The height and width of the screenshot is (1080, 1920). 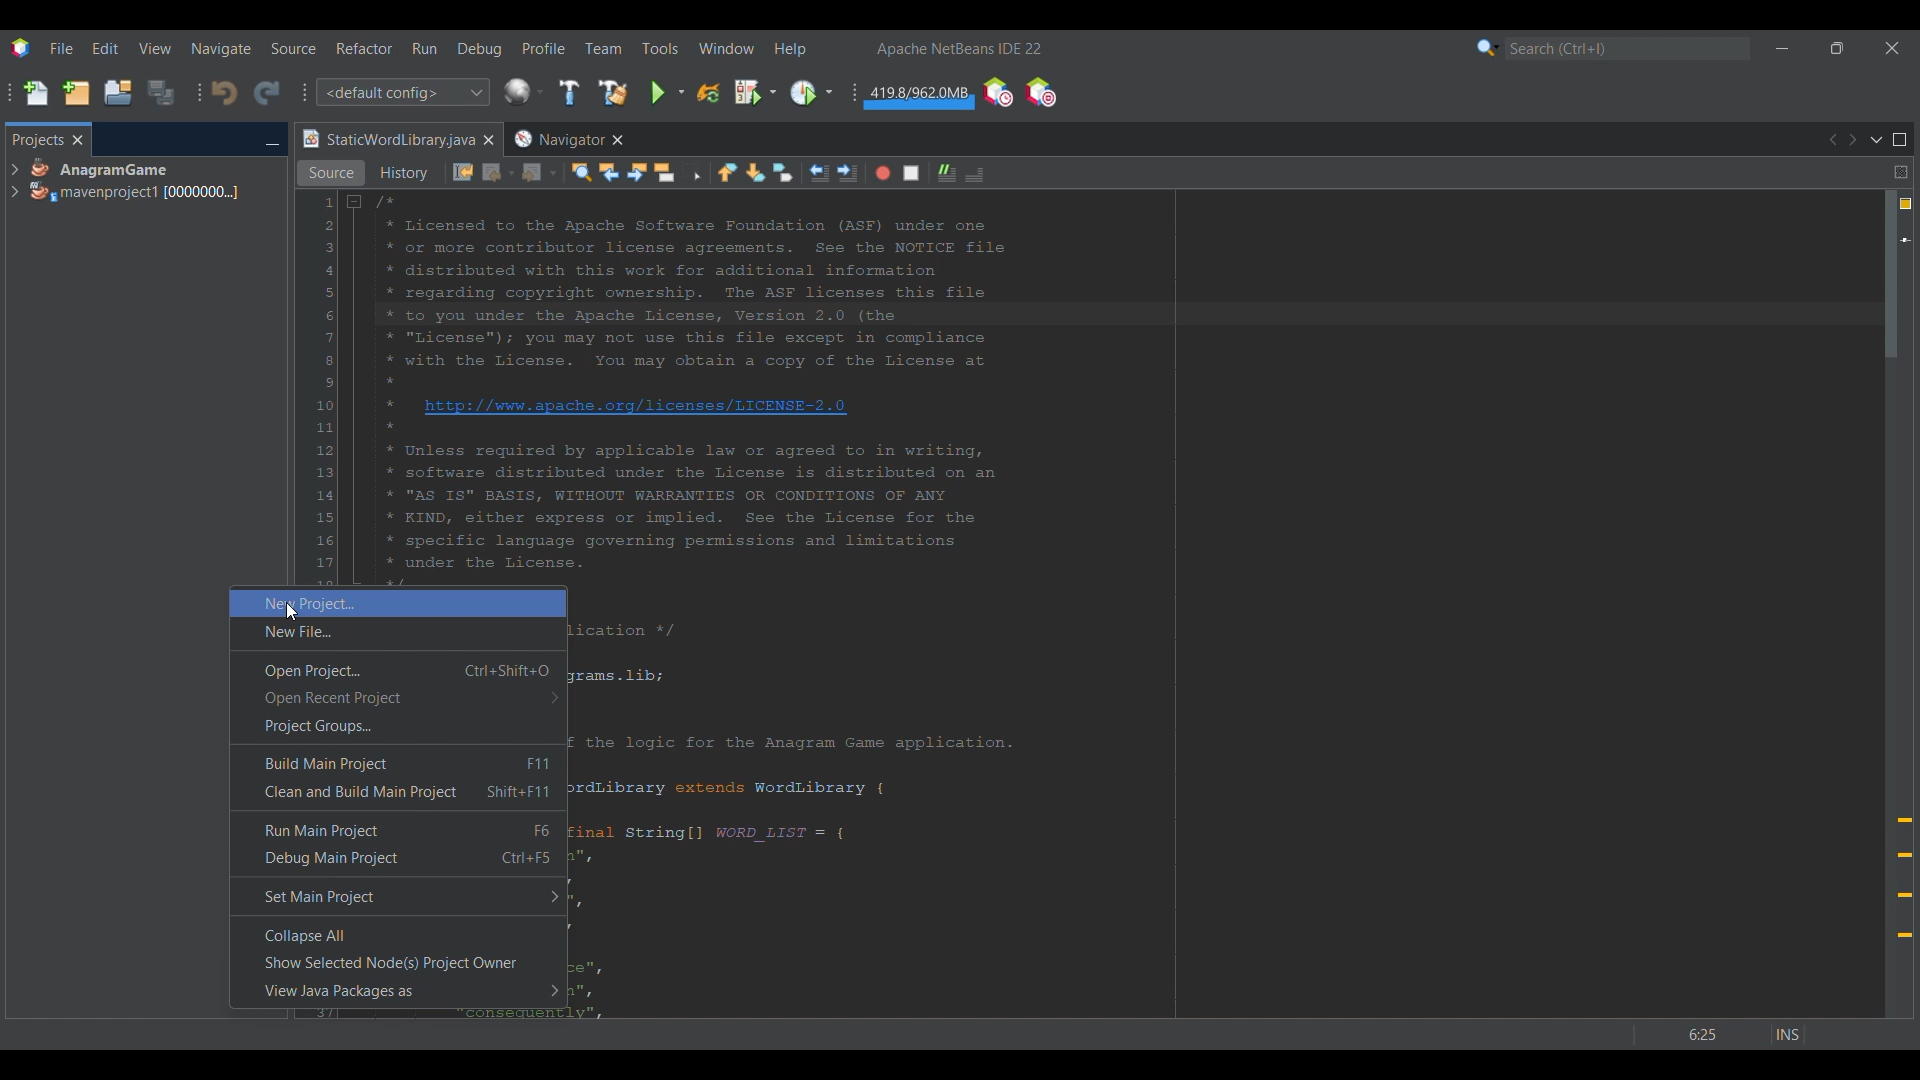 What do you see at coordinates (1782, 48) in the screenshot?
I see `Minimize` at bounding box center [1782, 48].